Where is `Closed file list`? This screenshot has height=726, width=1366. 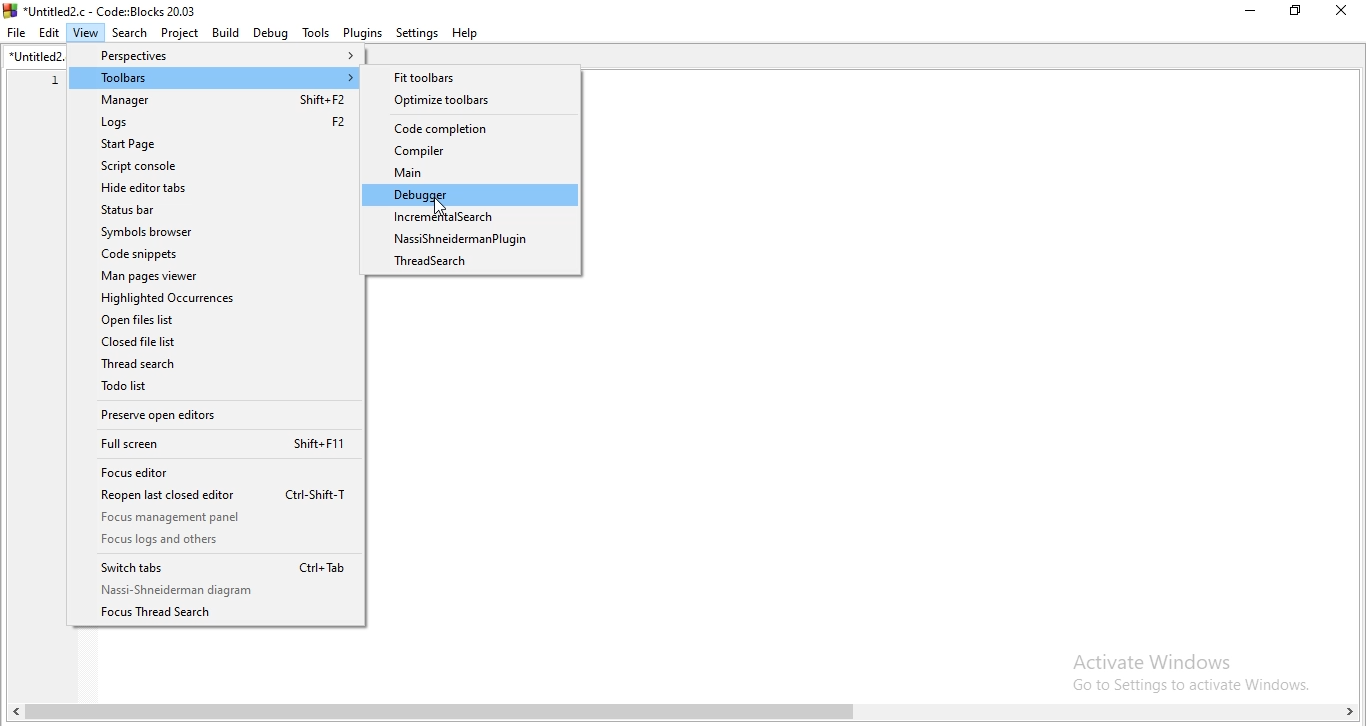
Closed file list is located at coordinates (210, 343).